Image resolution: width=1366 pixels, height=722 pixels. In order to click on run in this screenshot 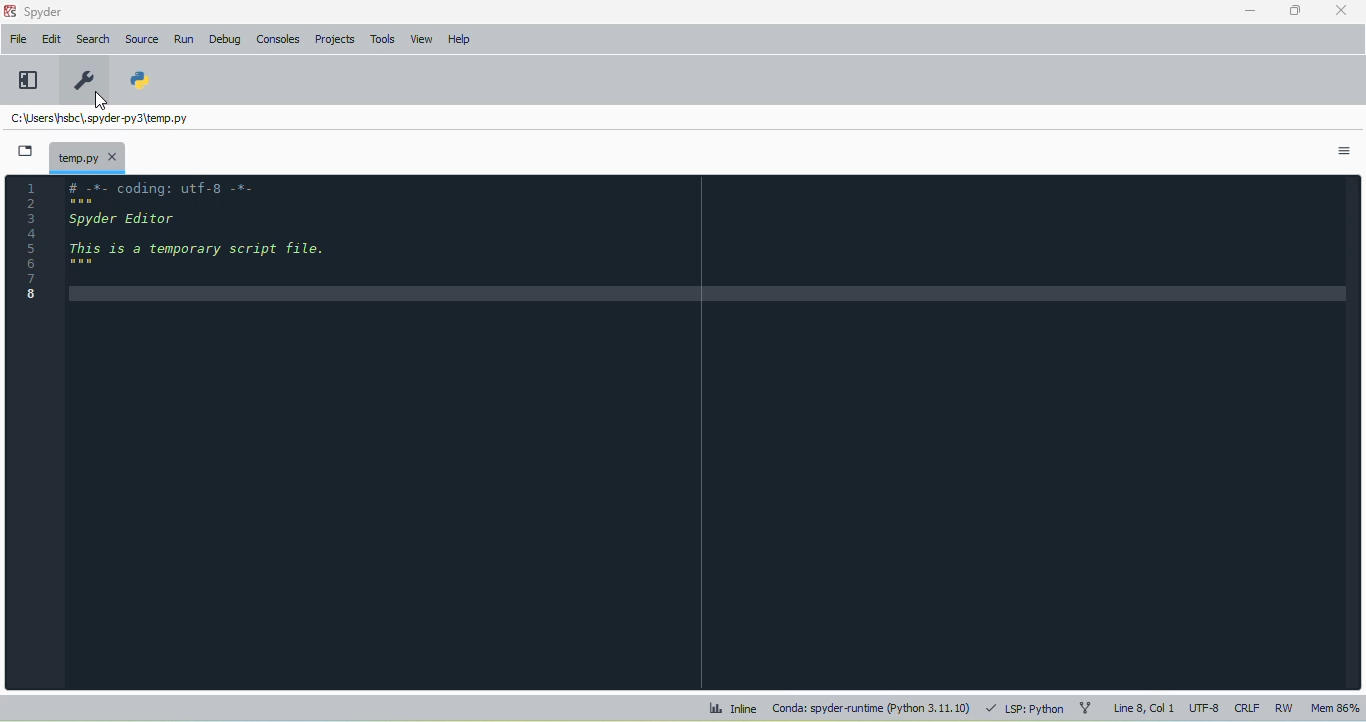, I will do `click(186, 40)`.